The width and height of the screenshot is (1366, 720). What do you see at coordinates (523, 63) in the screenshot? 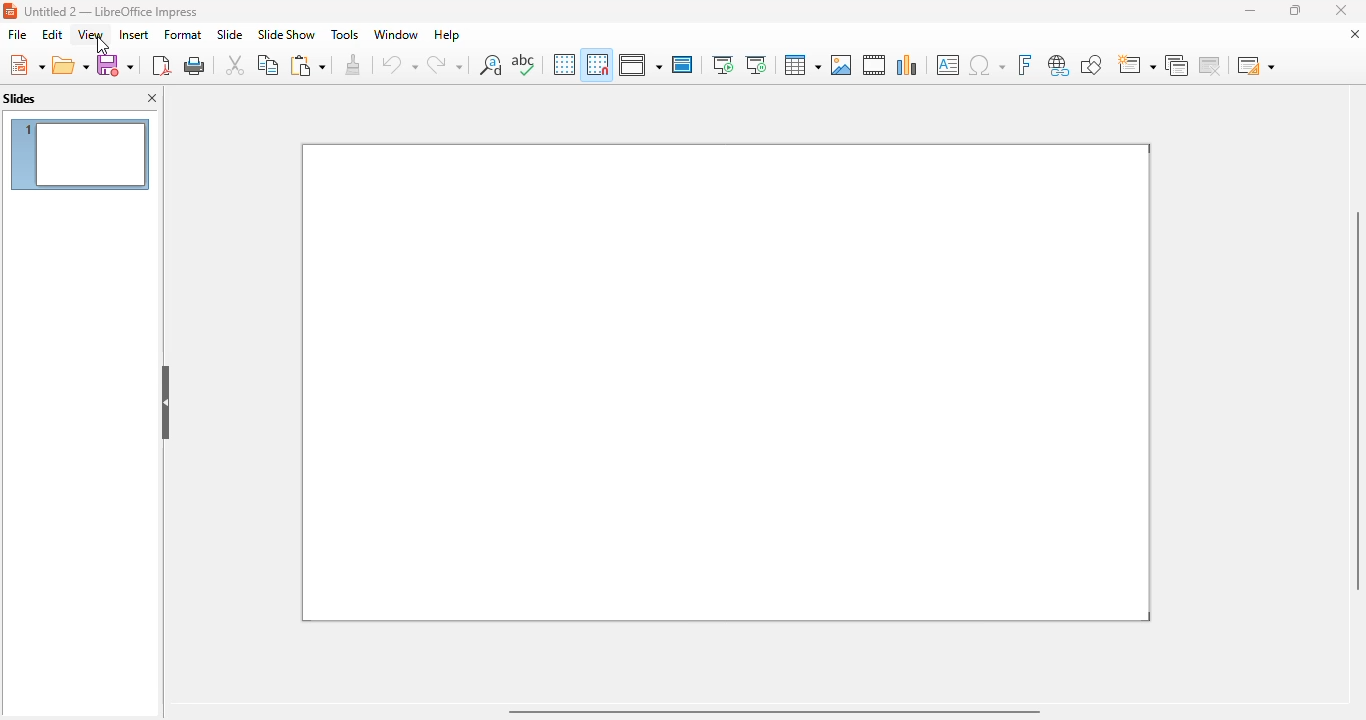
I see `spelling` at bounding box center [523, 63].